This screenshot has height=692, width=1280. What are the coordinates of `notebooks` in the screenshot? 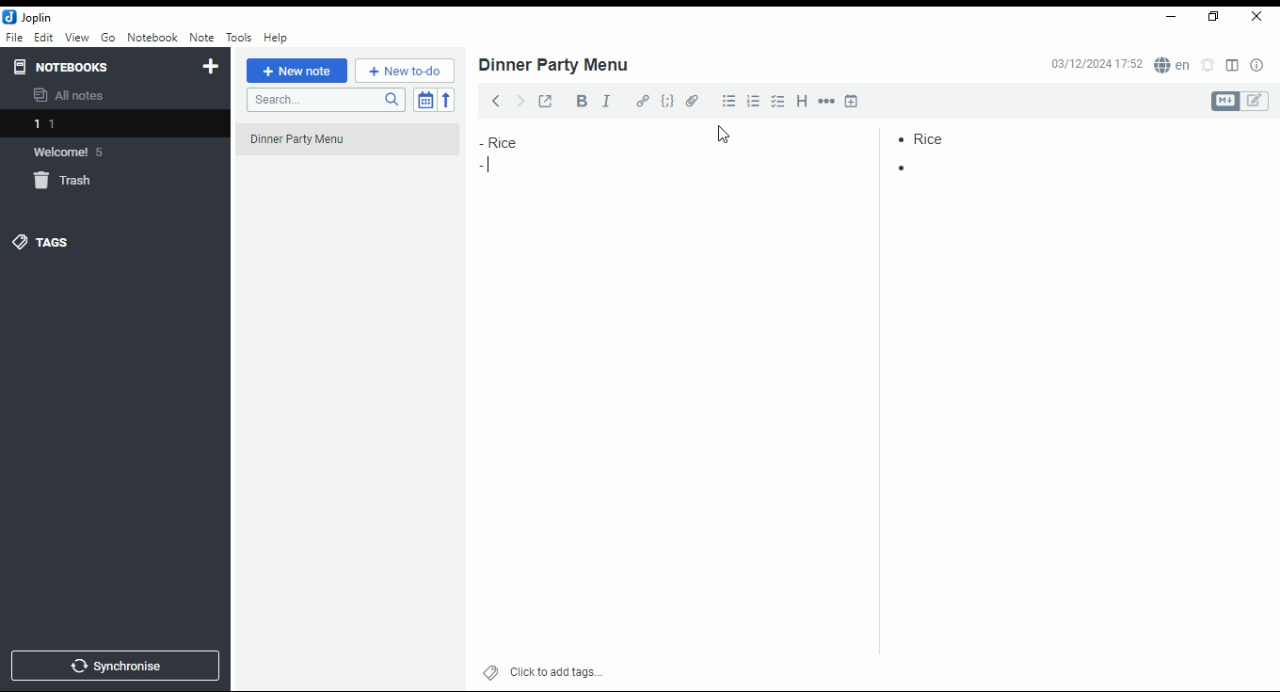 It's located at (66, 66).